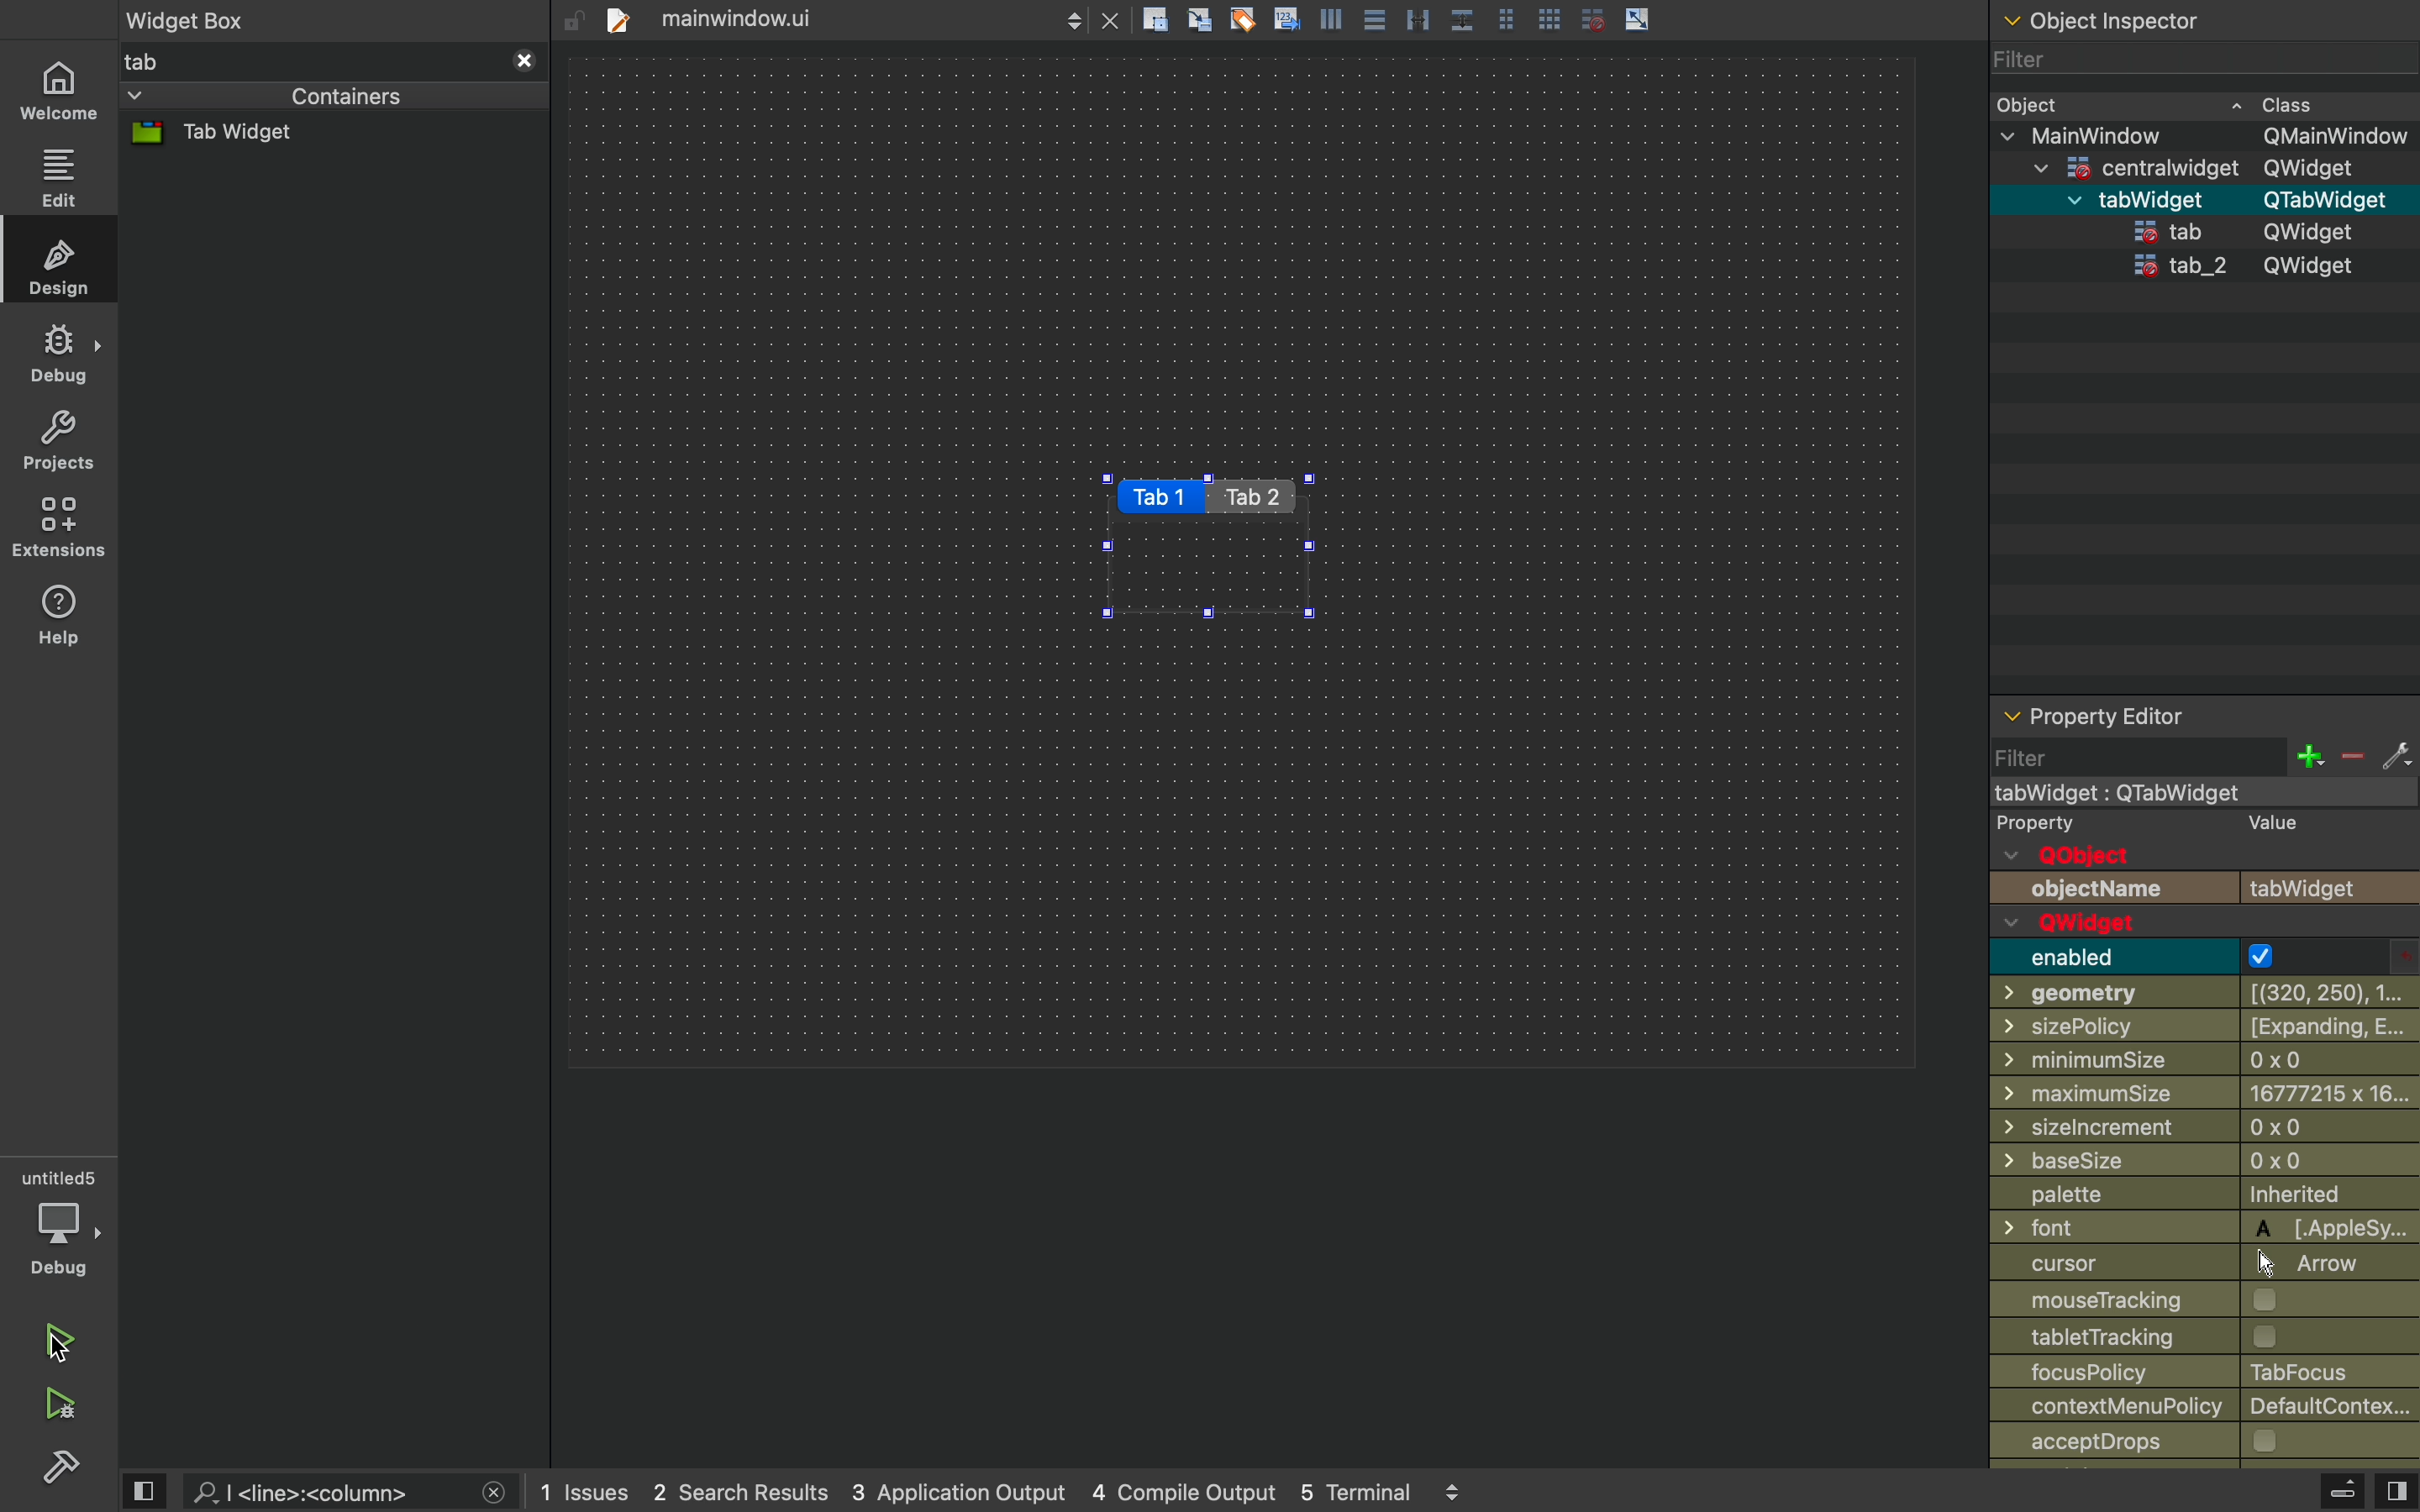 This screenshot has height=1512, width=2420. What do you see at coordinates (2196, 1301) in the screenshot?
I see `mousetarcking` at bounding box center [2196, 1301].